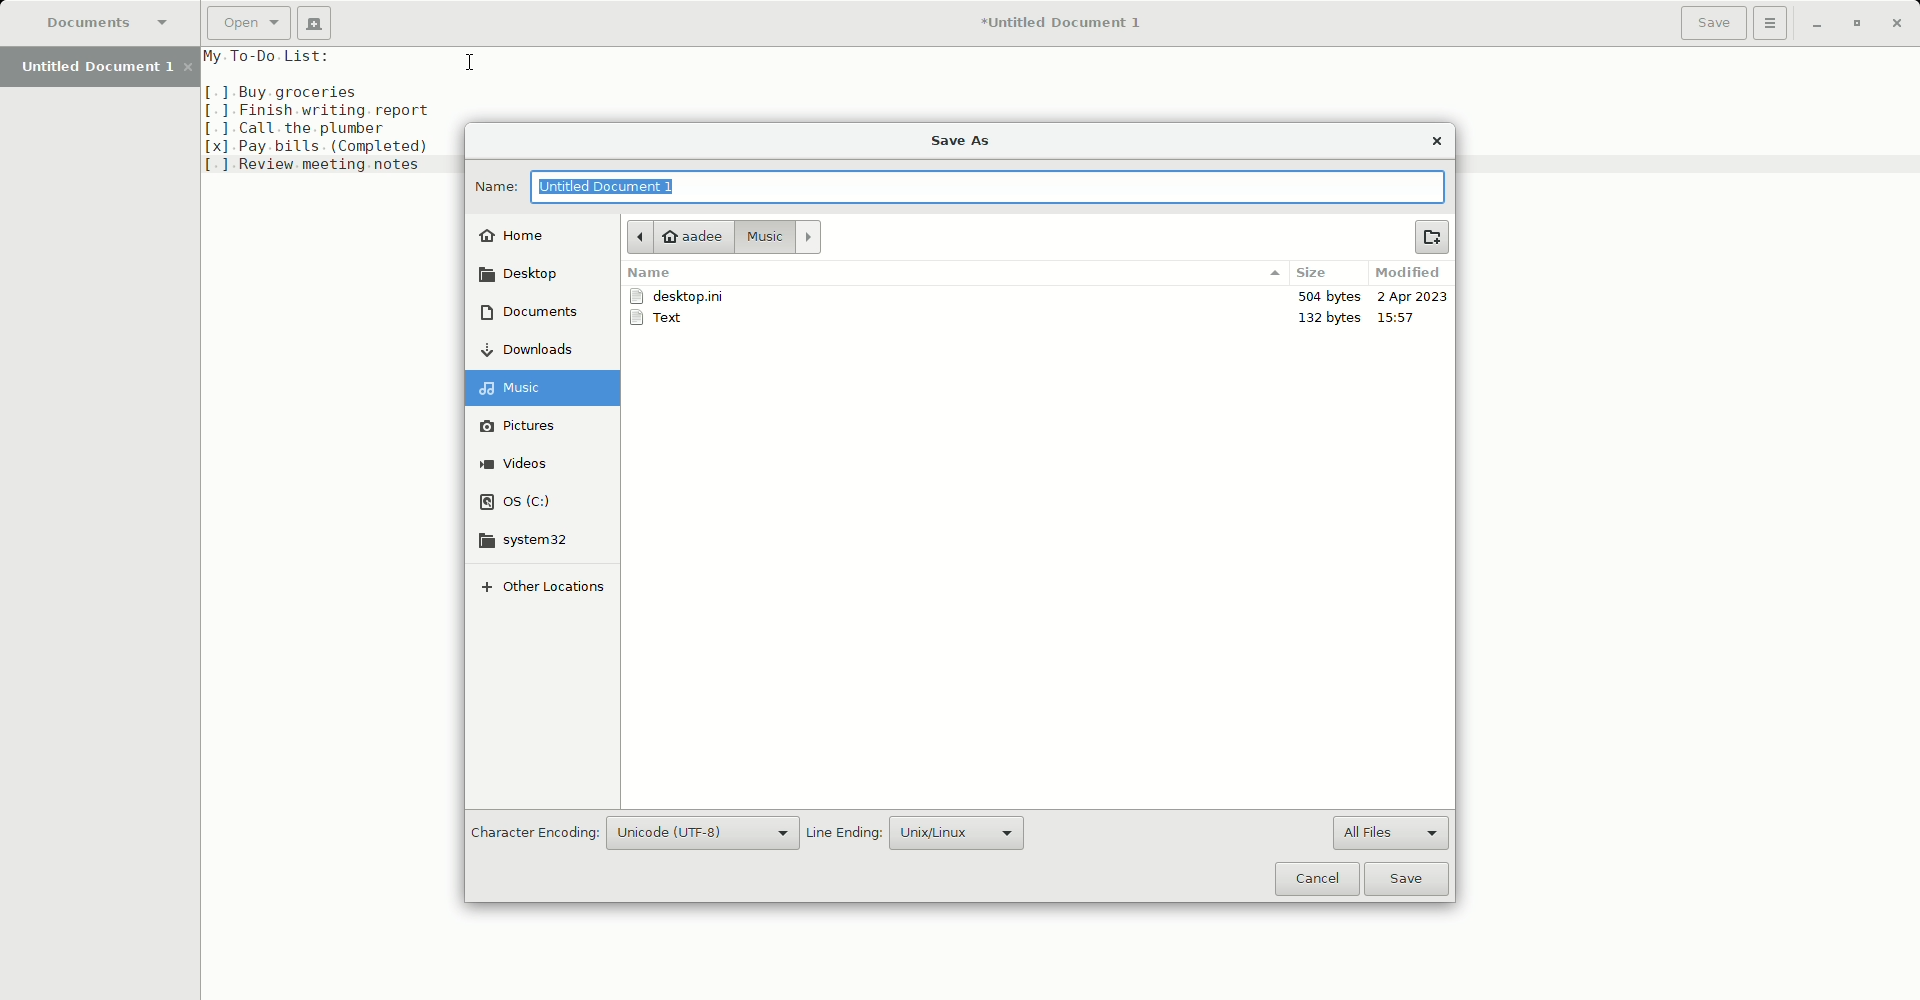  Describe the element at coordinates (491, 185) in the screenshot. I see `Name` at that location.